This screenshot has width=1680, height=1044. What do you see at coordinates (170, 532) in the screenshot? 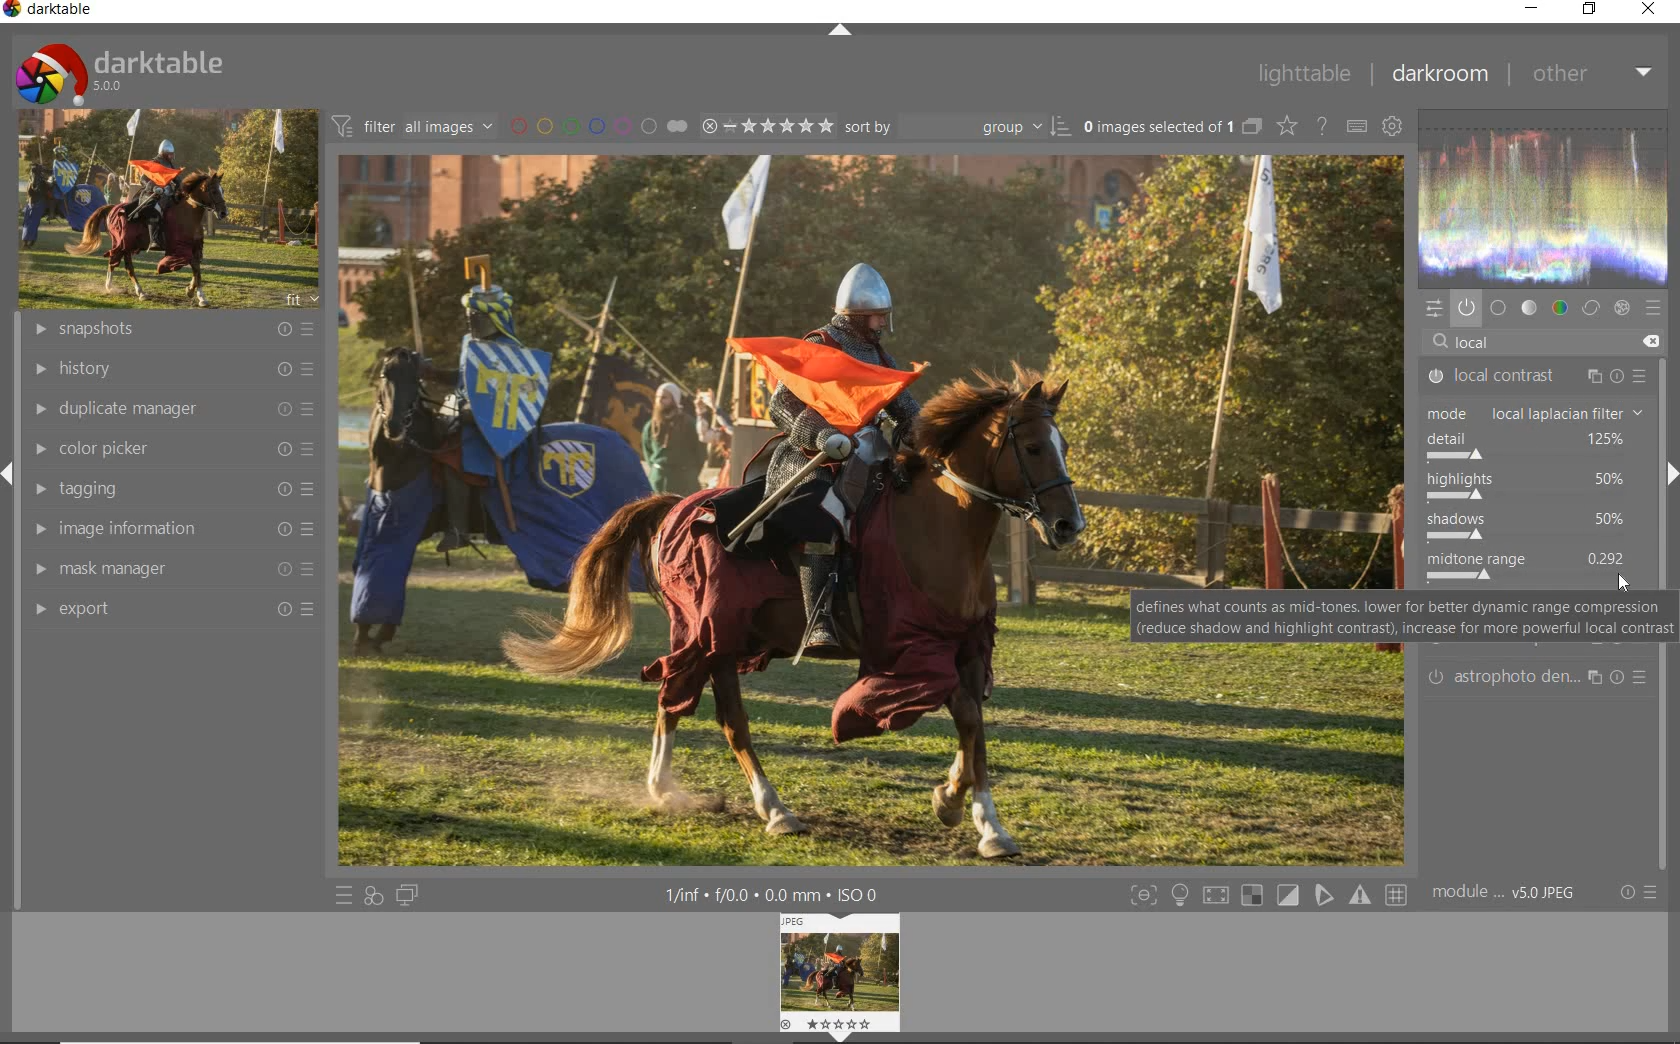
I see `image information` at bounding box center [170, 532].